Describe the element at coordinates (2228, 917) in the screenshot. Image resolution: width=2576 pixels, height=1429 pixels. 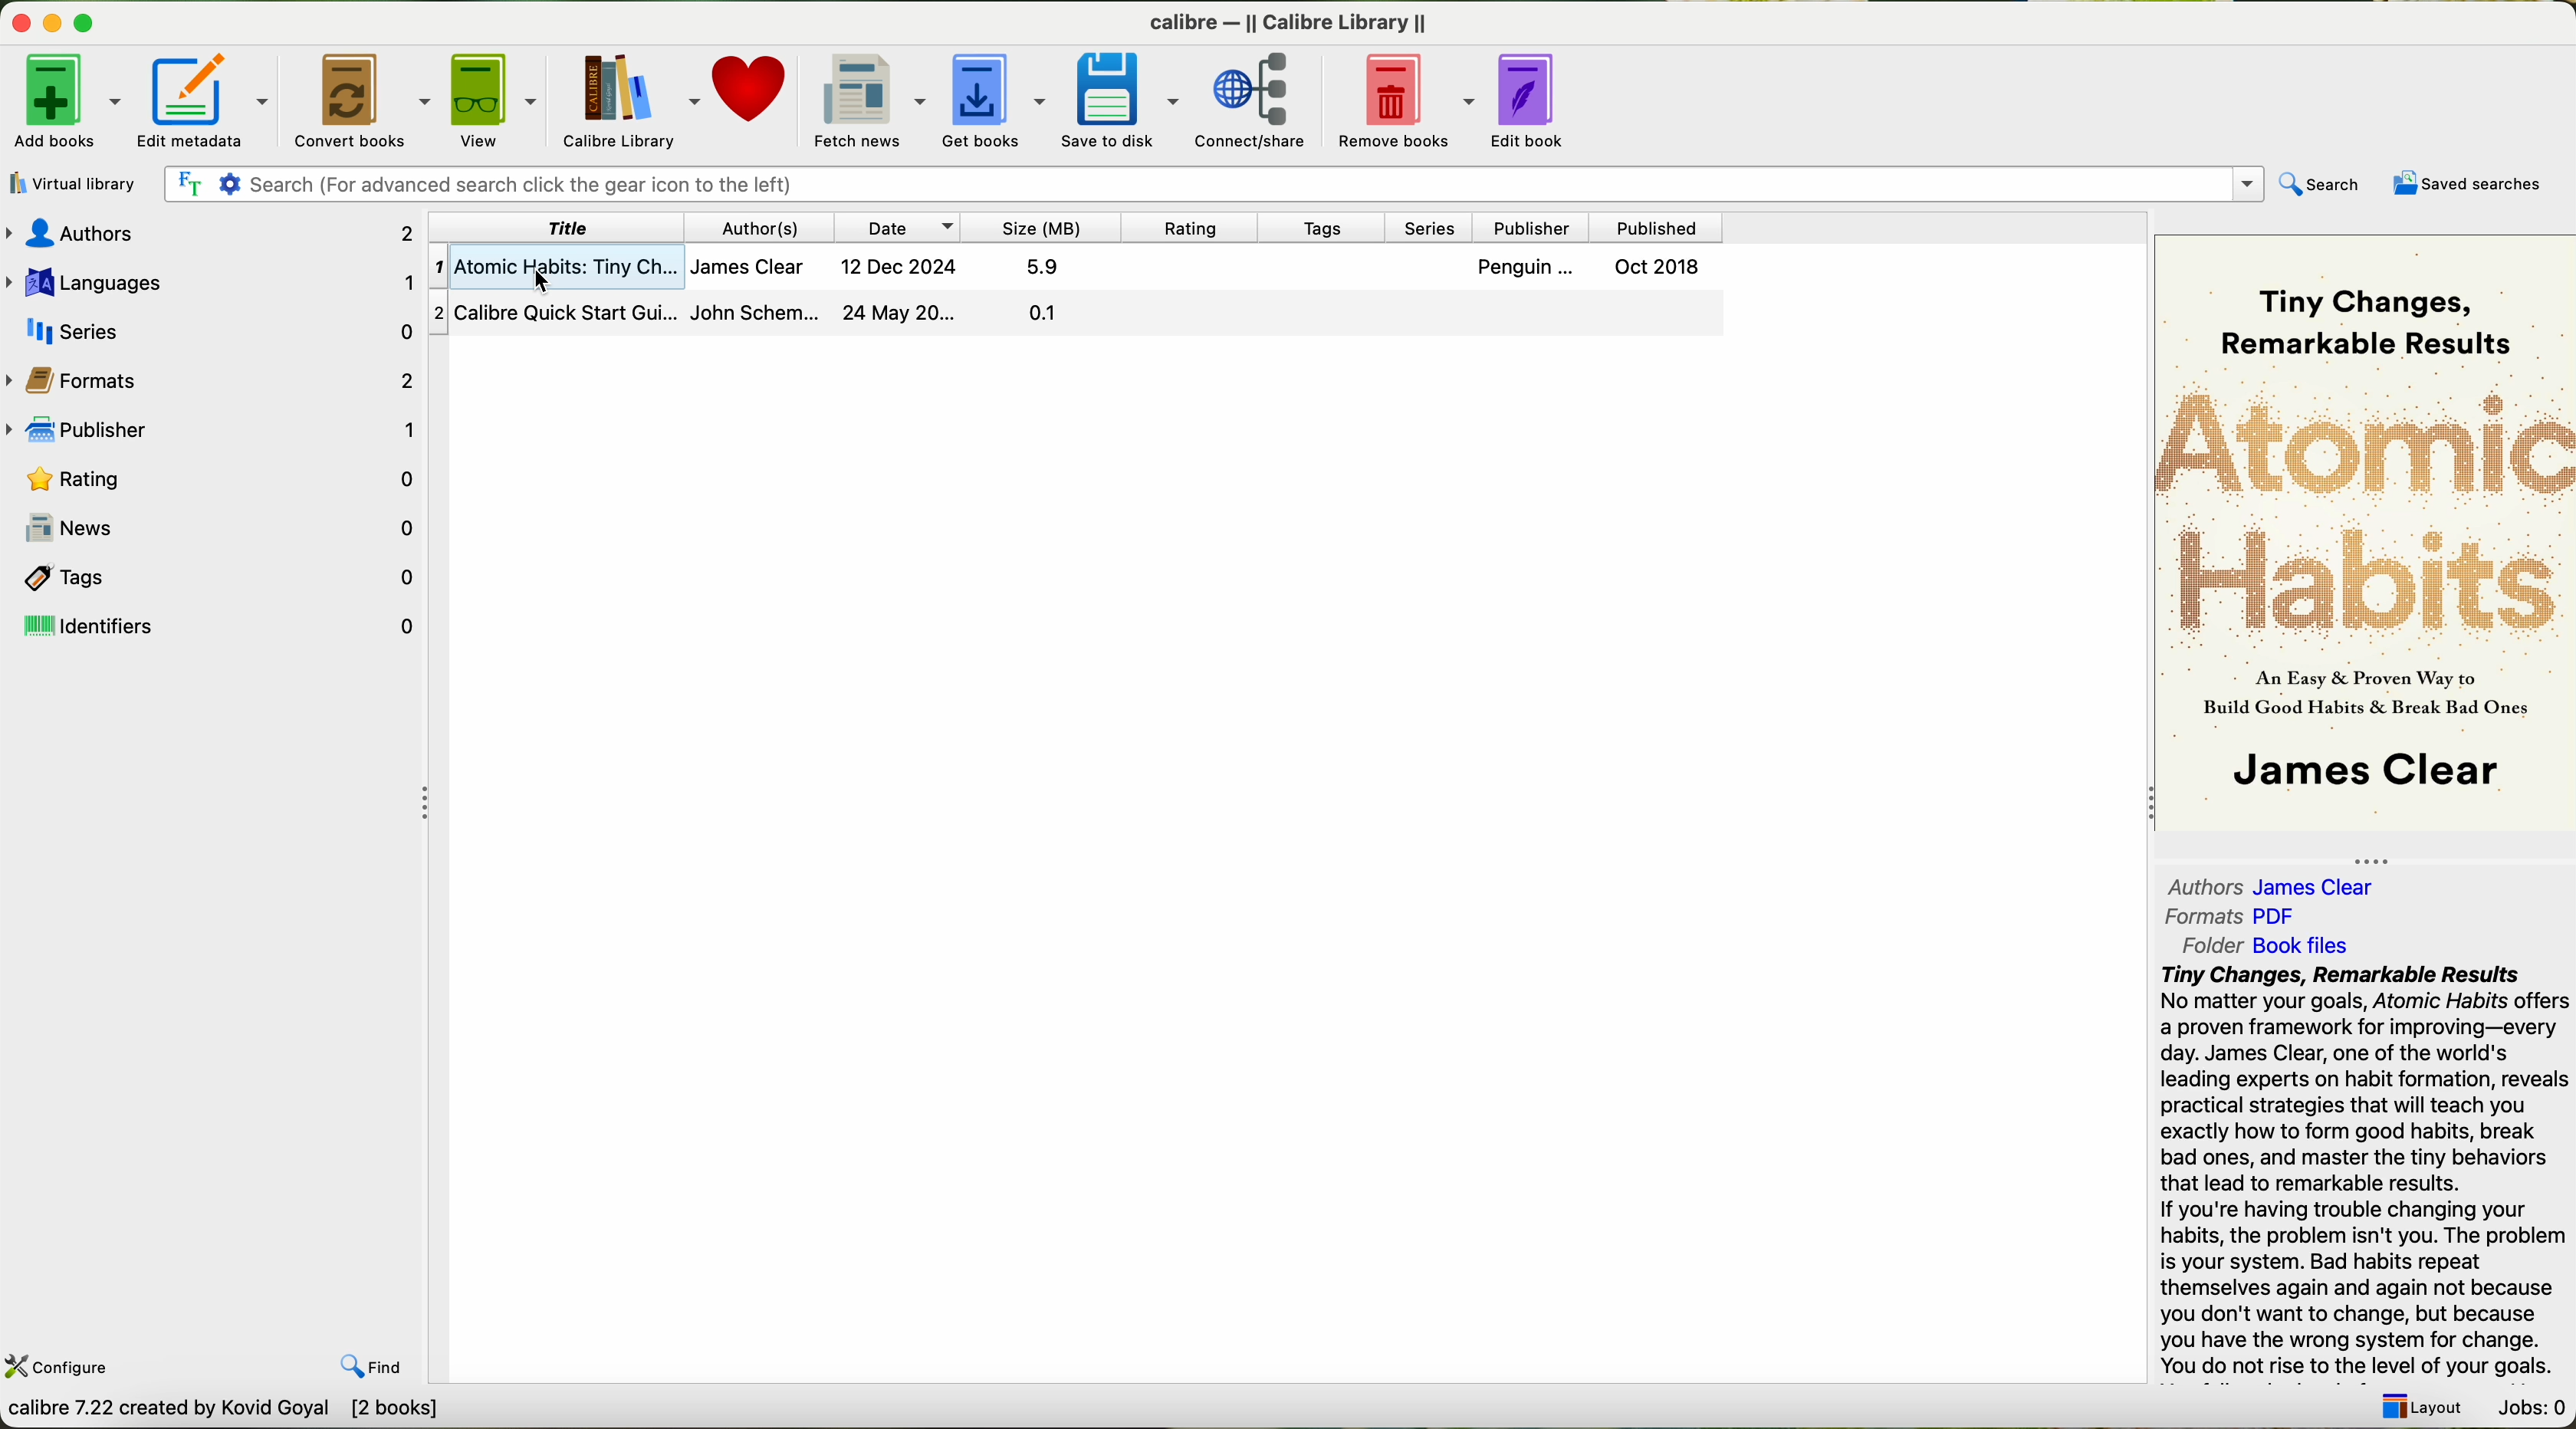
I see `formats` at that location.